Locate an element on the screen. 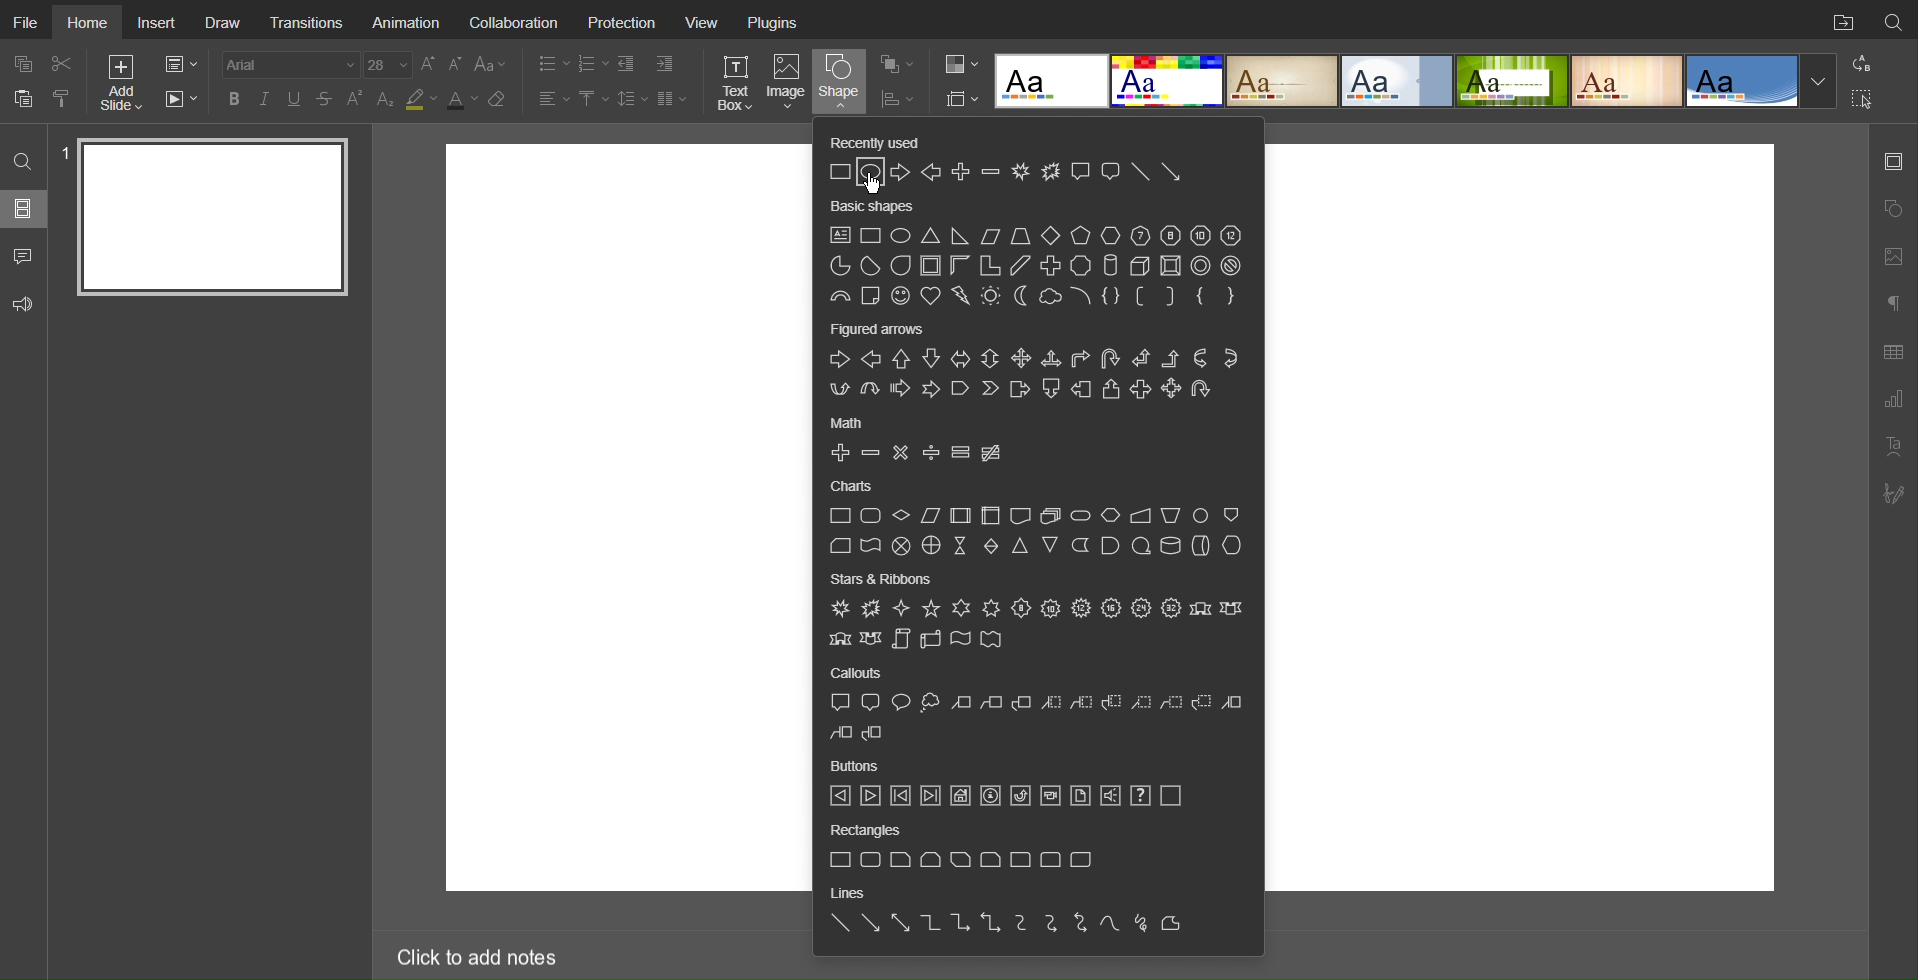  Vertical Alignment is located at coordinates (593, 99).